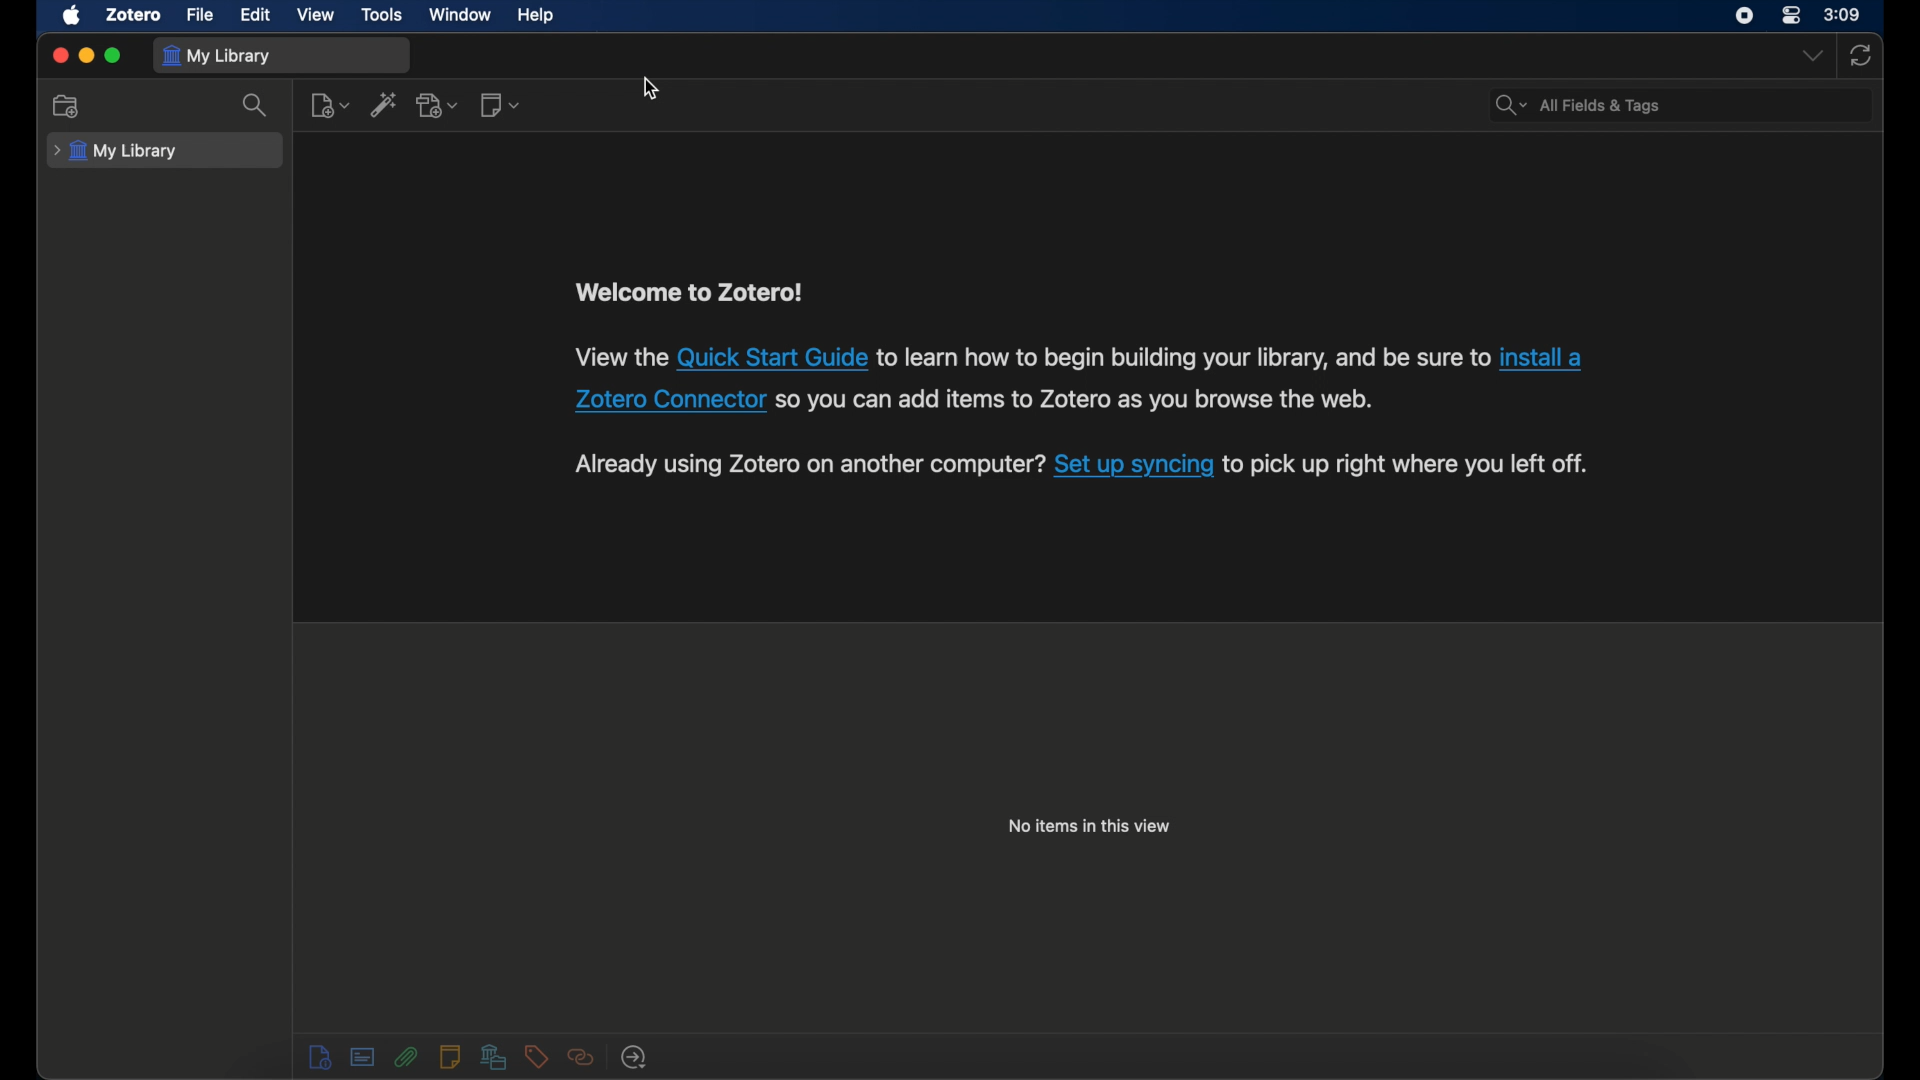 This screenshot has height=1080, width=1920. Describe the element at coordinates (1843, 15) in the screenshot. I see `time` at that location.